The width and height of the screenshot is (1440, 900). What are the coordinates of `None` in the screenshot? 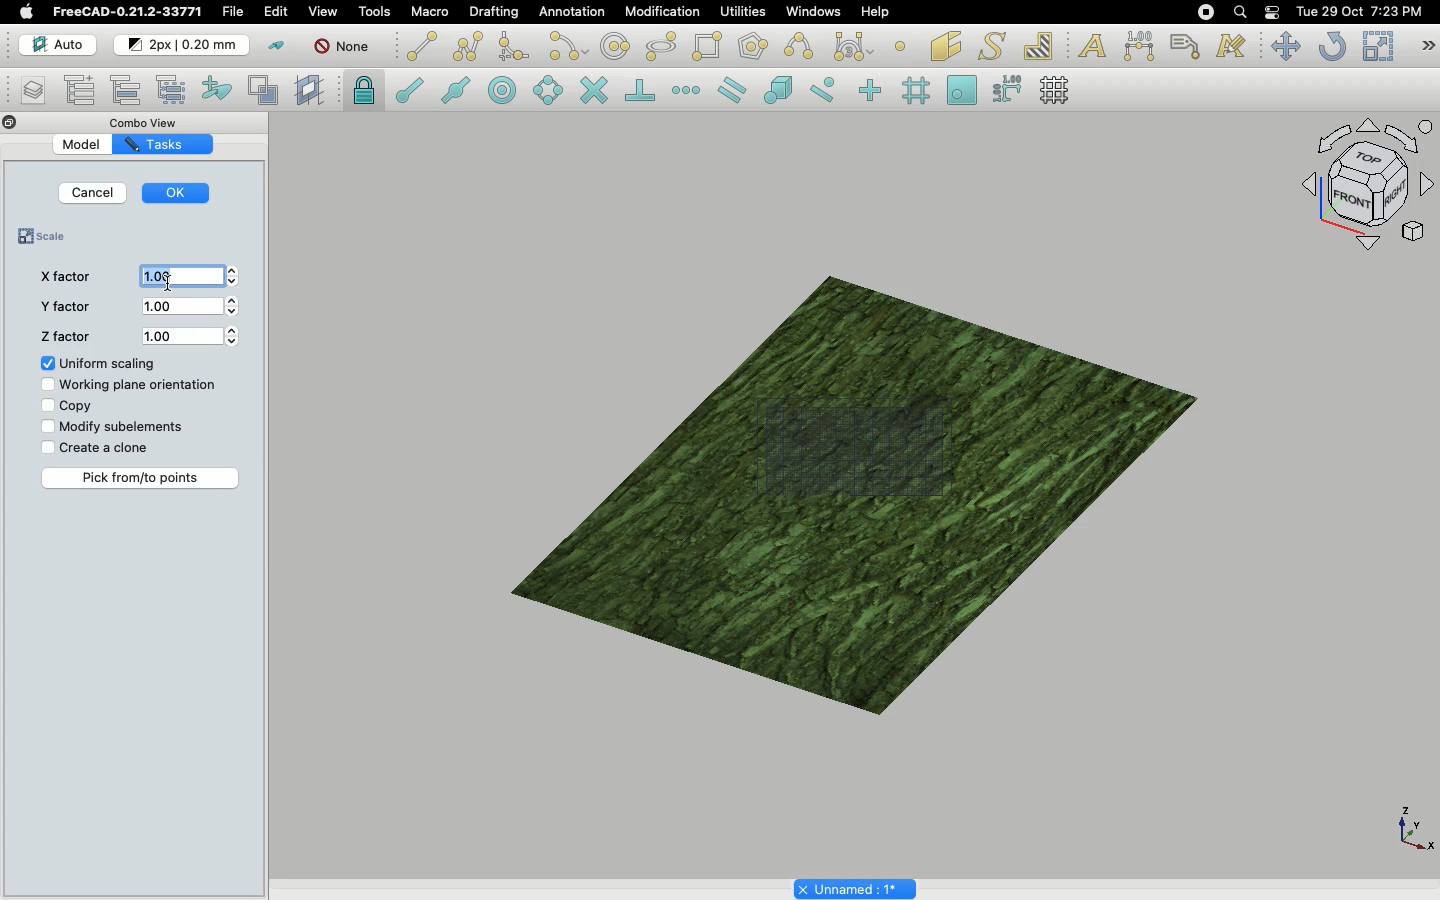 It's located at (341, 48).